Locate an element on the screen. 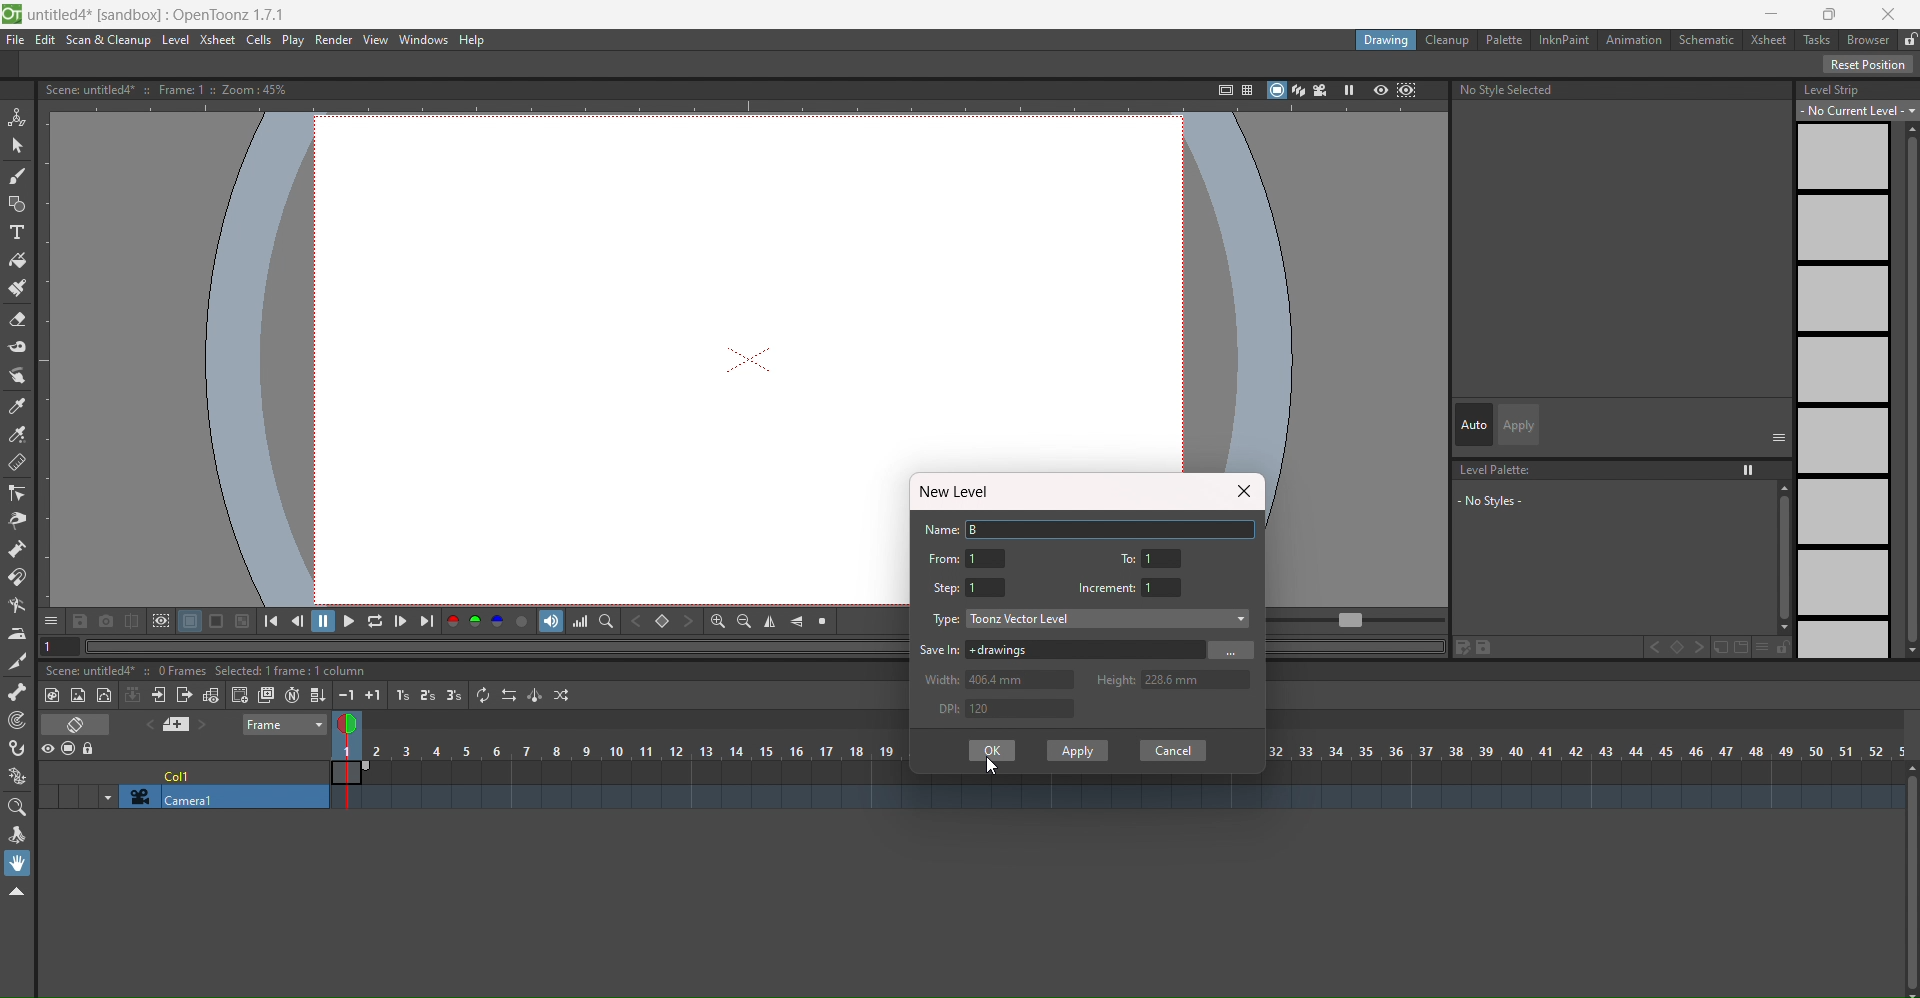 This screenshot has height=998, width=1920. 1 is located at coordinates (1164, 586).